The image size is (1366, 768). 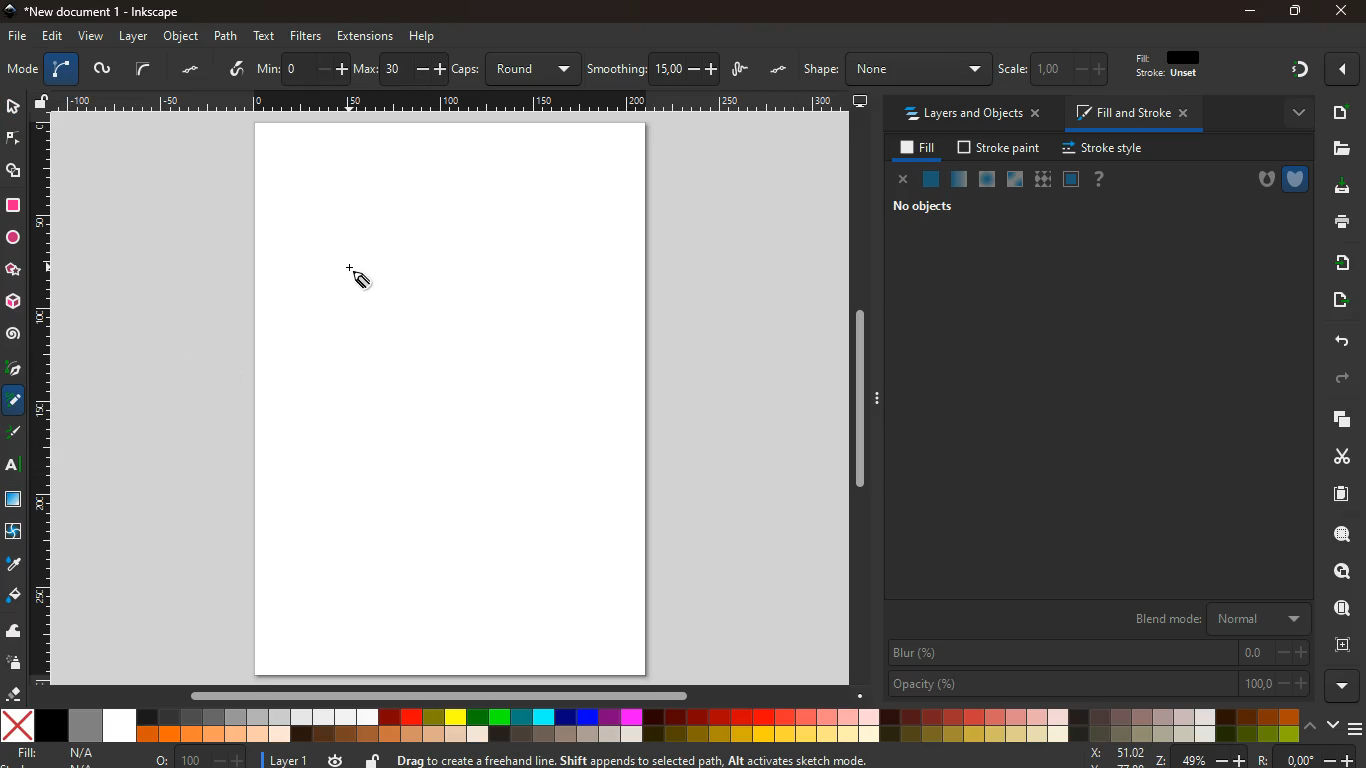 I want to click on glass, so click(x=1017, y=180).